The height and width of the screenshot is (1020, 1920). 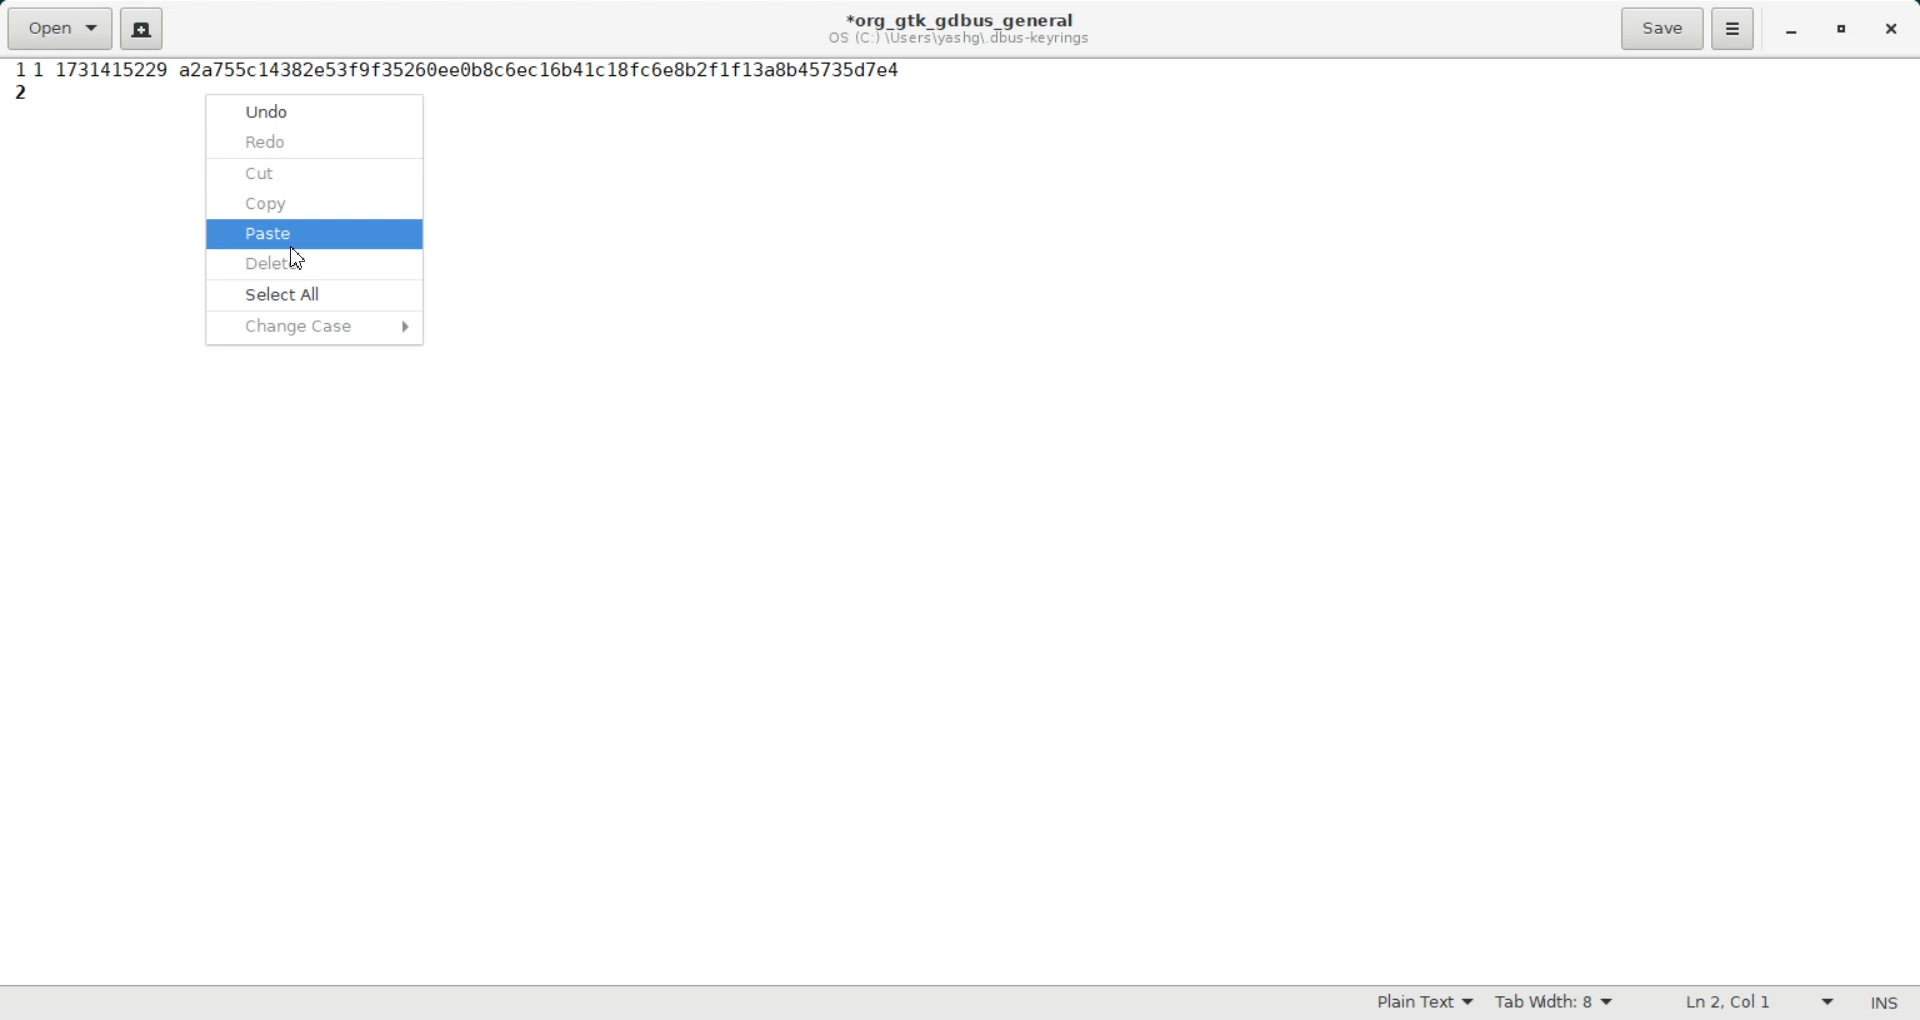 What do you see at coordinates (23, 92) in the screenshot?
I see `Line Number` at bounding box center [23, 92].